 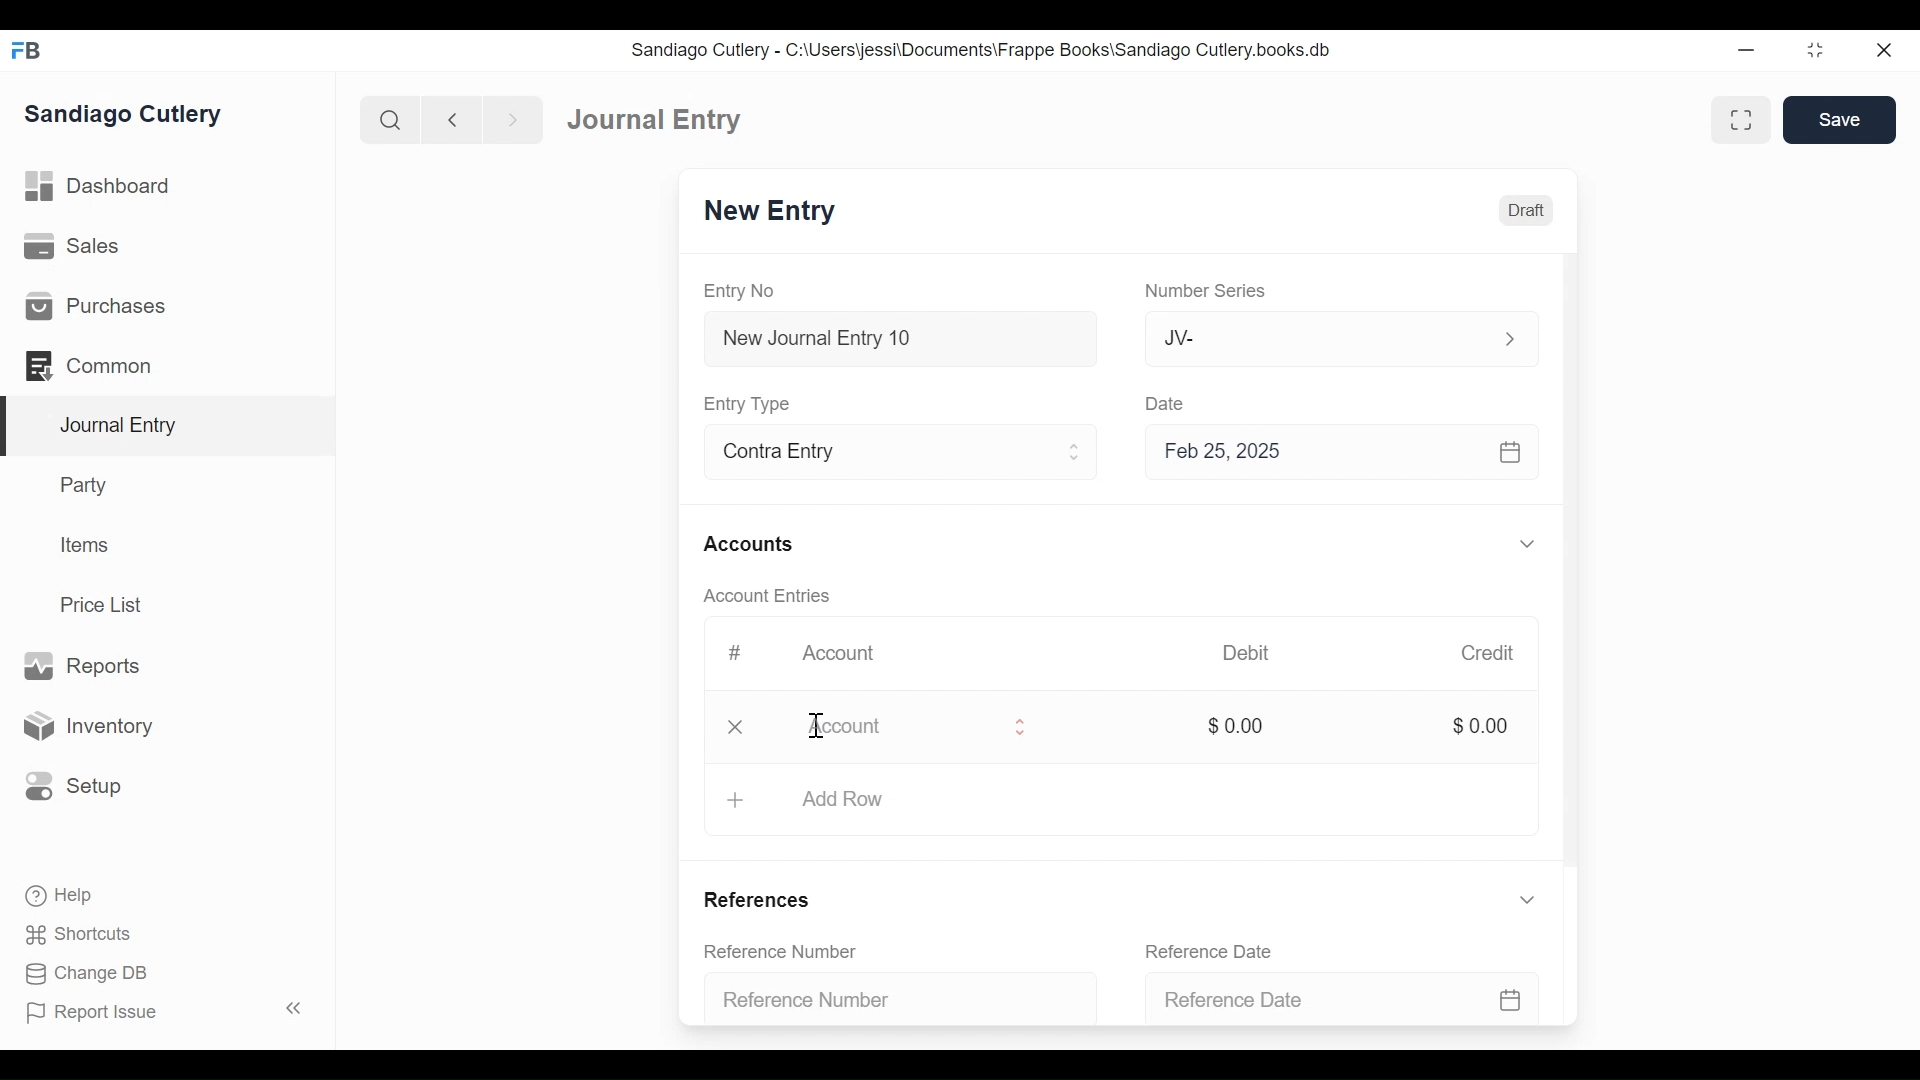 I want to click on Cursor, so click(x=817, y=726).